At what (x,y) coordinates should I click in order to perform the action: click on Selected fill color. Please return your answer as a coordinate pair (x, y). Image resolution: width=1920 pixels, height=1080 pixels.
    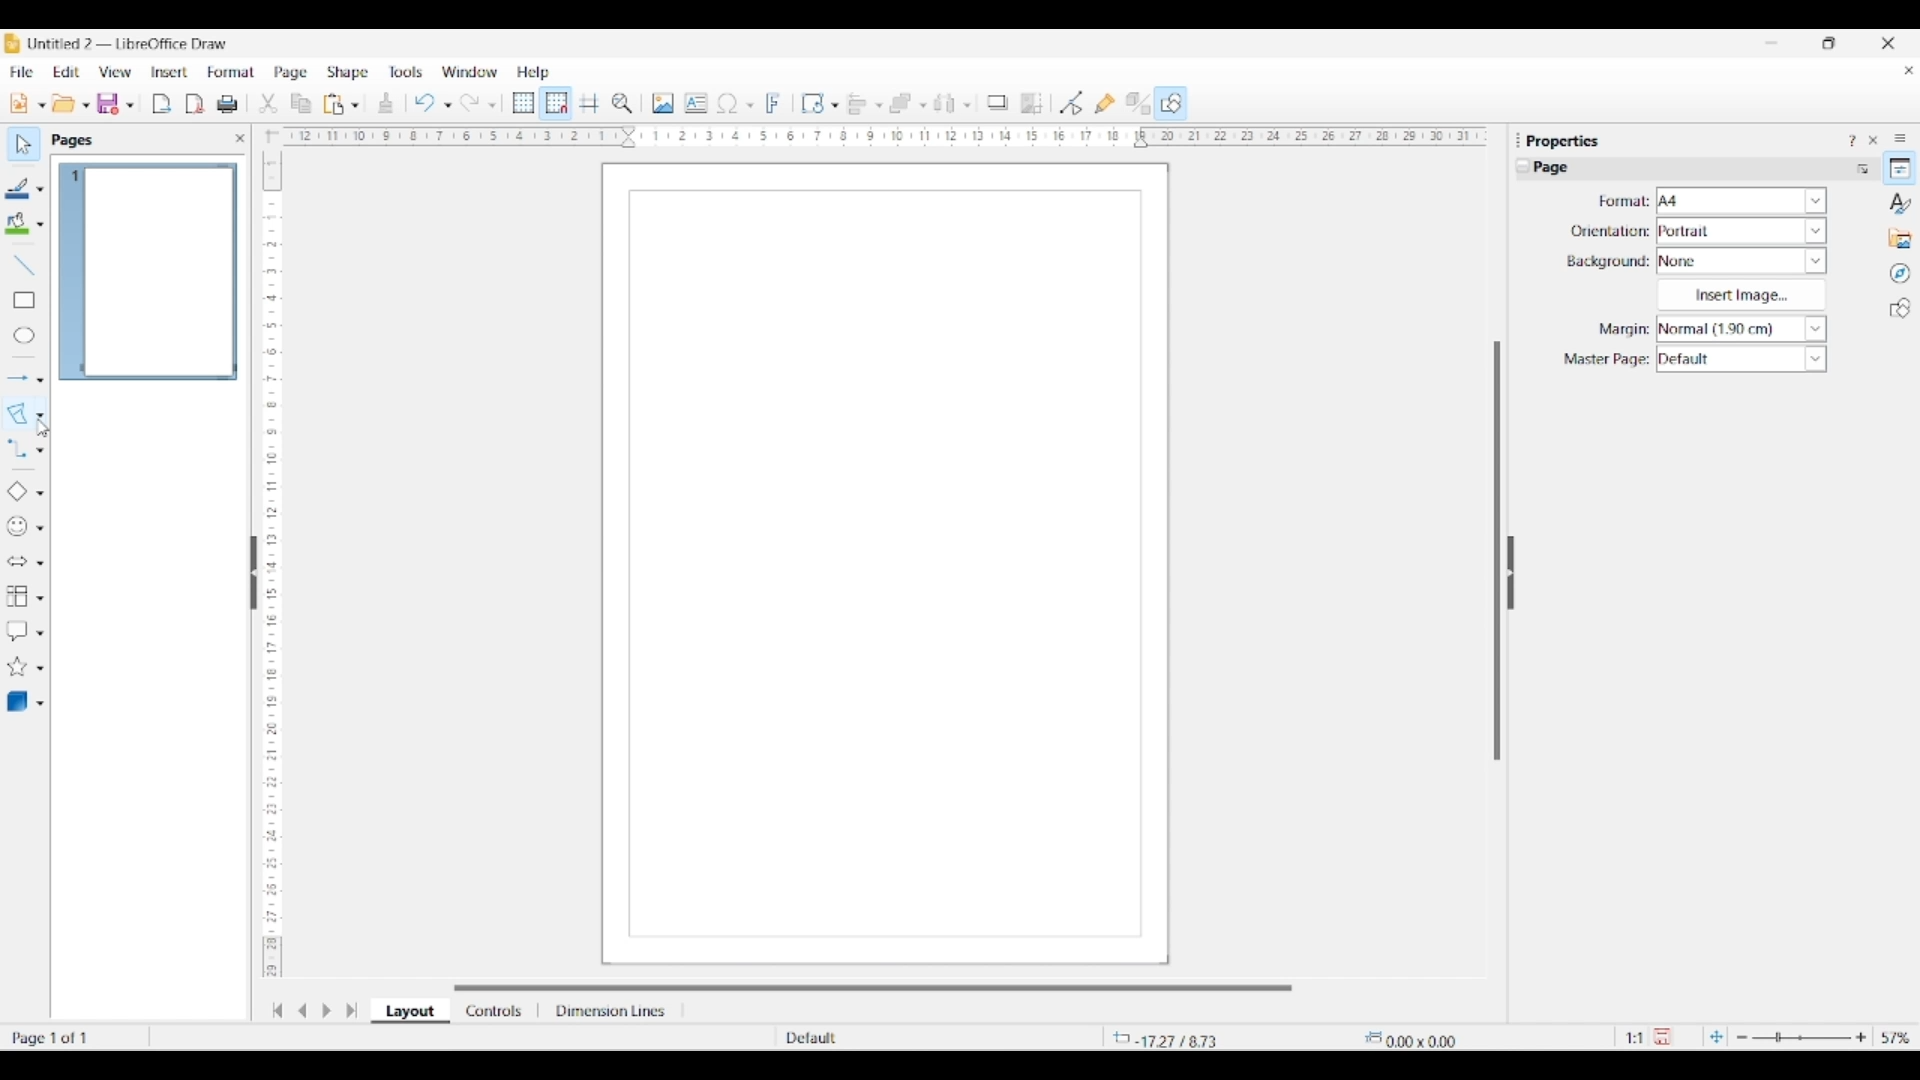
    Looking at the image, I should click on (13, 223).